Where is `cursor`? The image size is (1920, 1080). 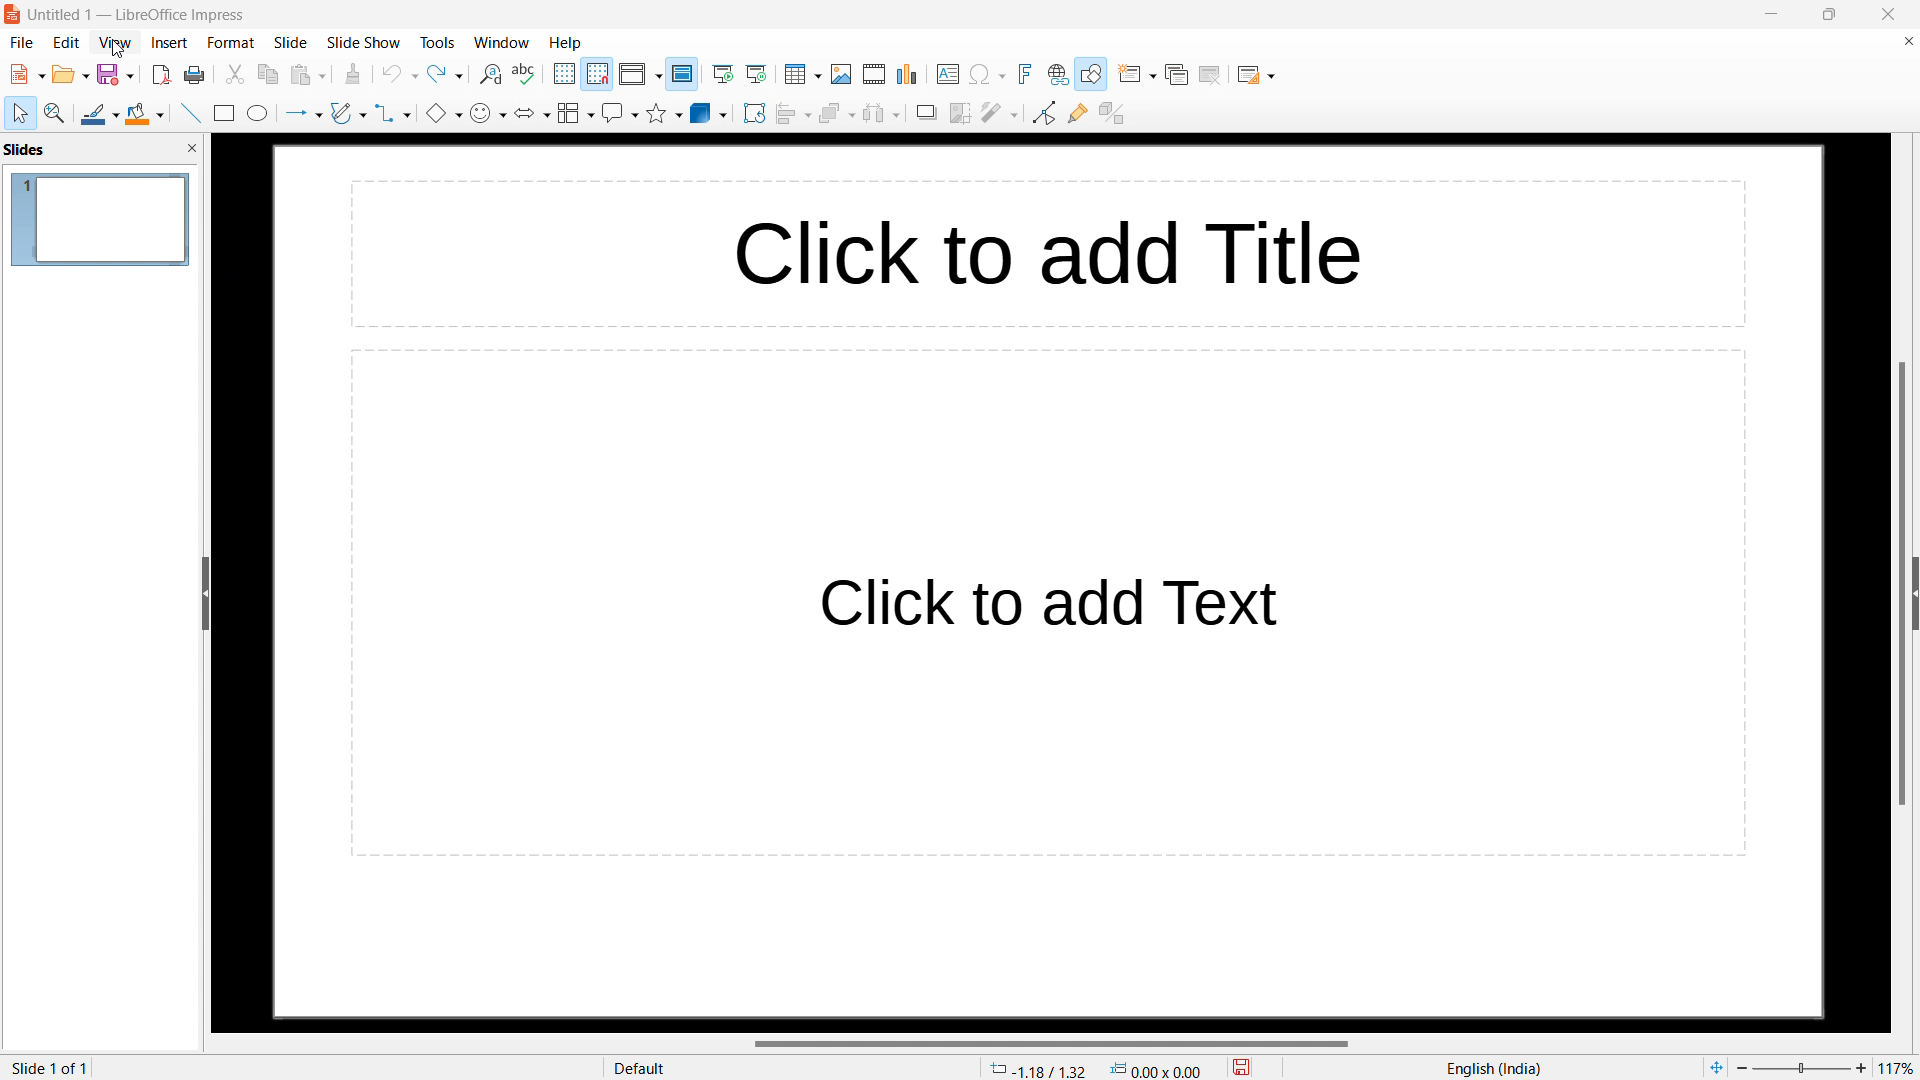 cursor is located at coordinates (119, 49).